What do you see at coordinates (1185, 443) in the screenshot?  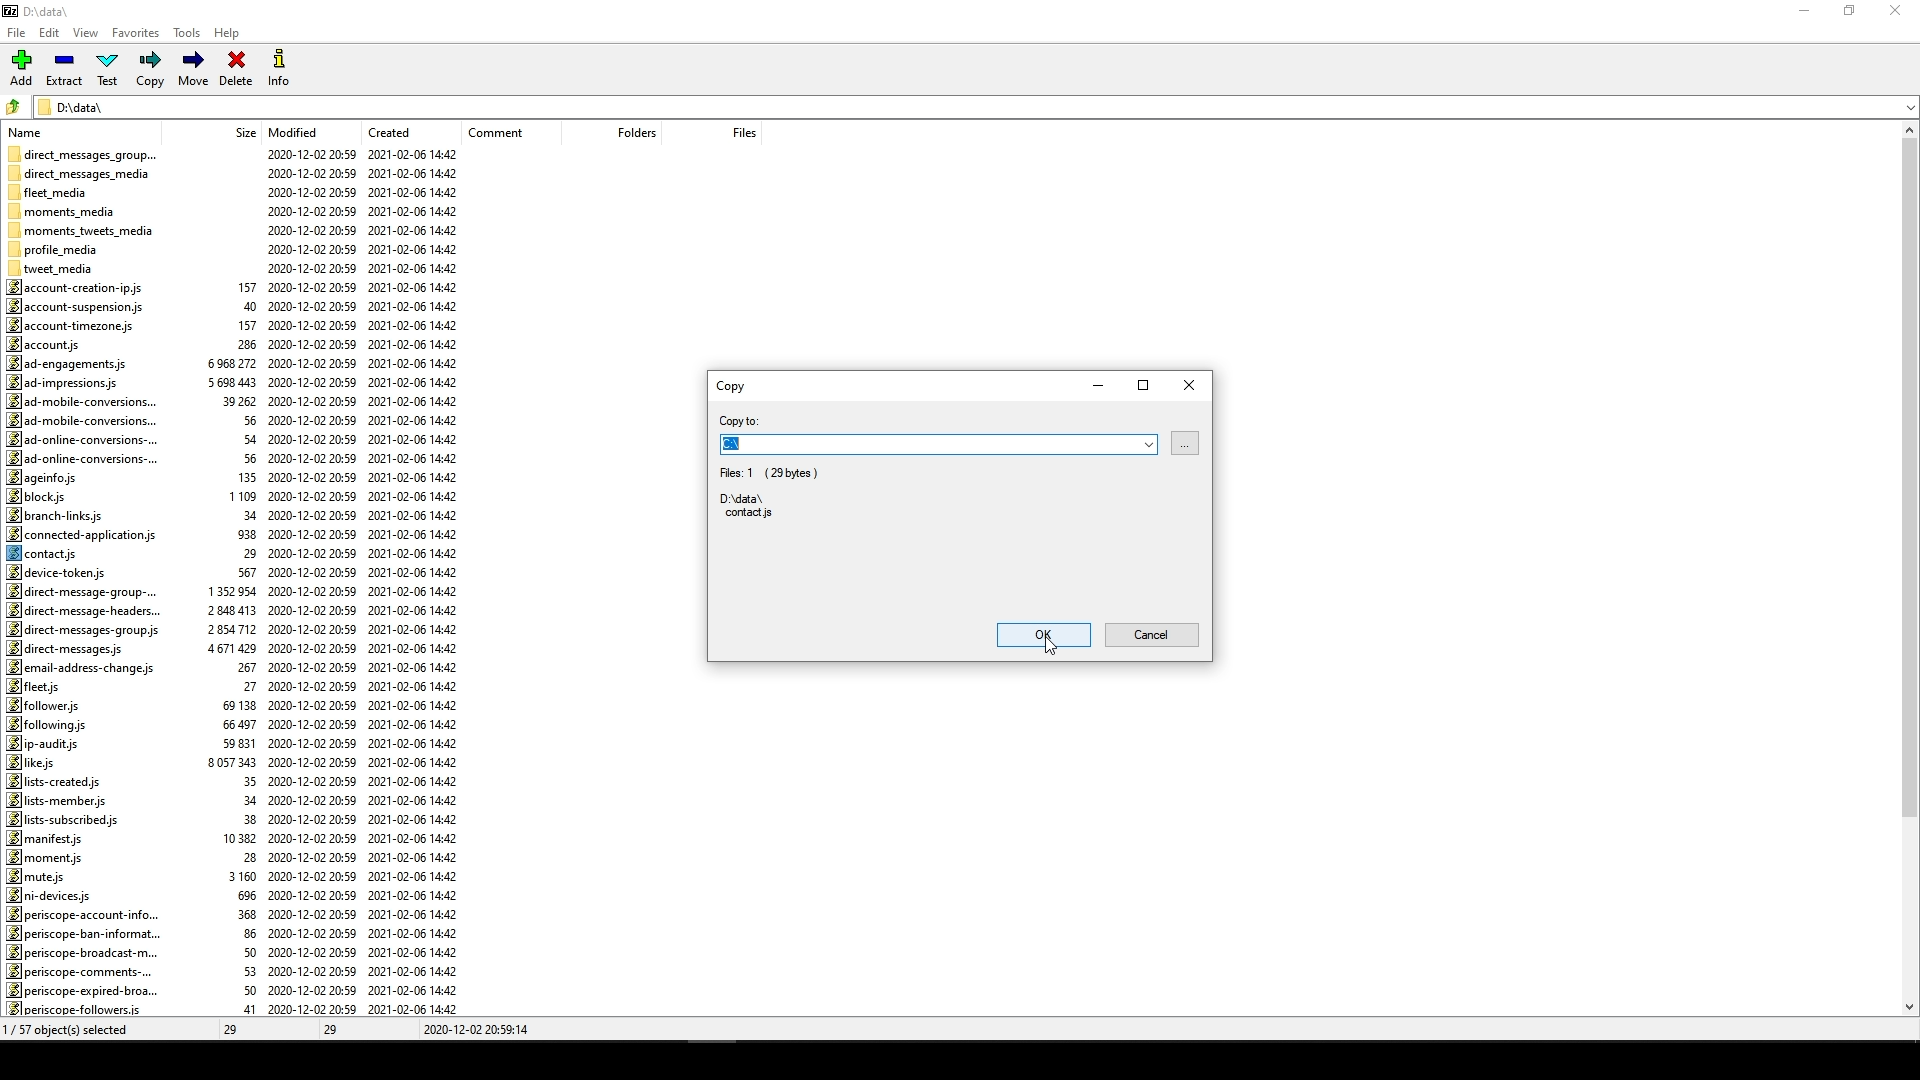 I see `browse` at bounding box center [1185, 443].